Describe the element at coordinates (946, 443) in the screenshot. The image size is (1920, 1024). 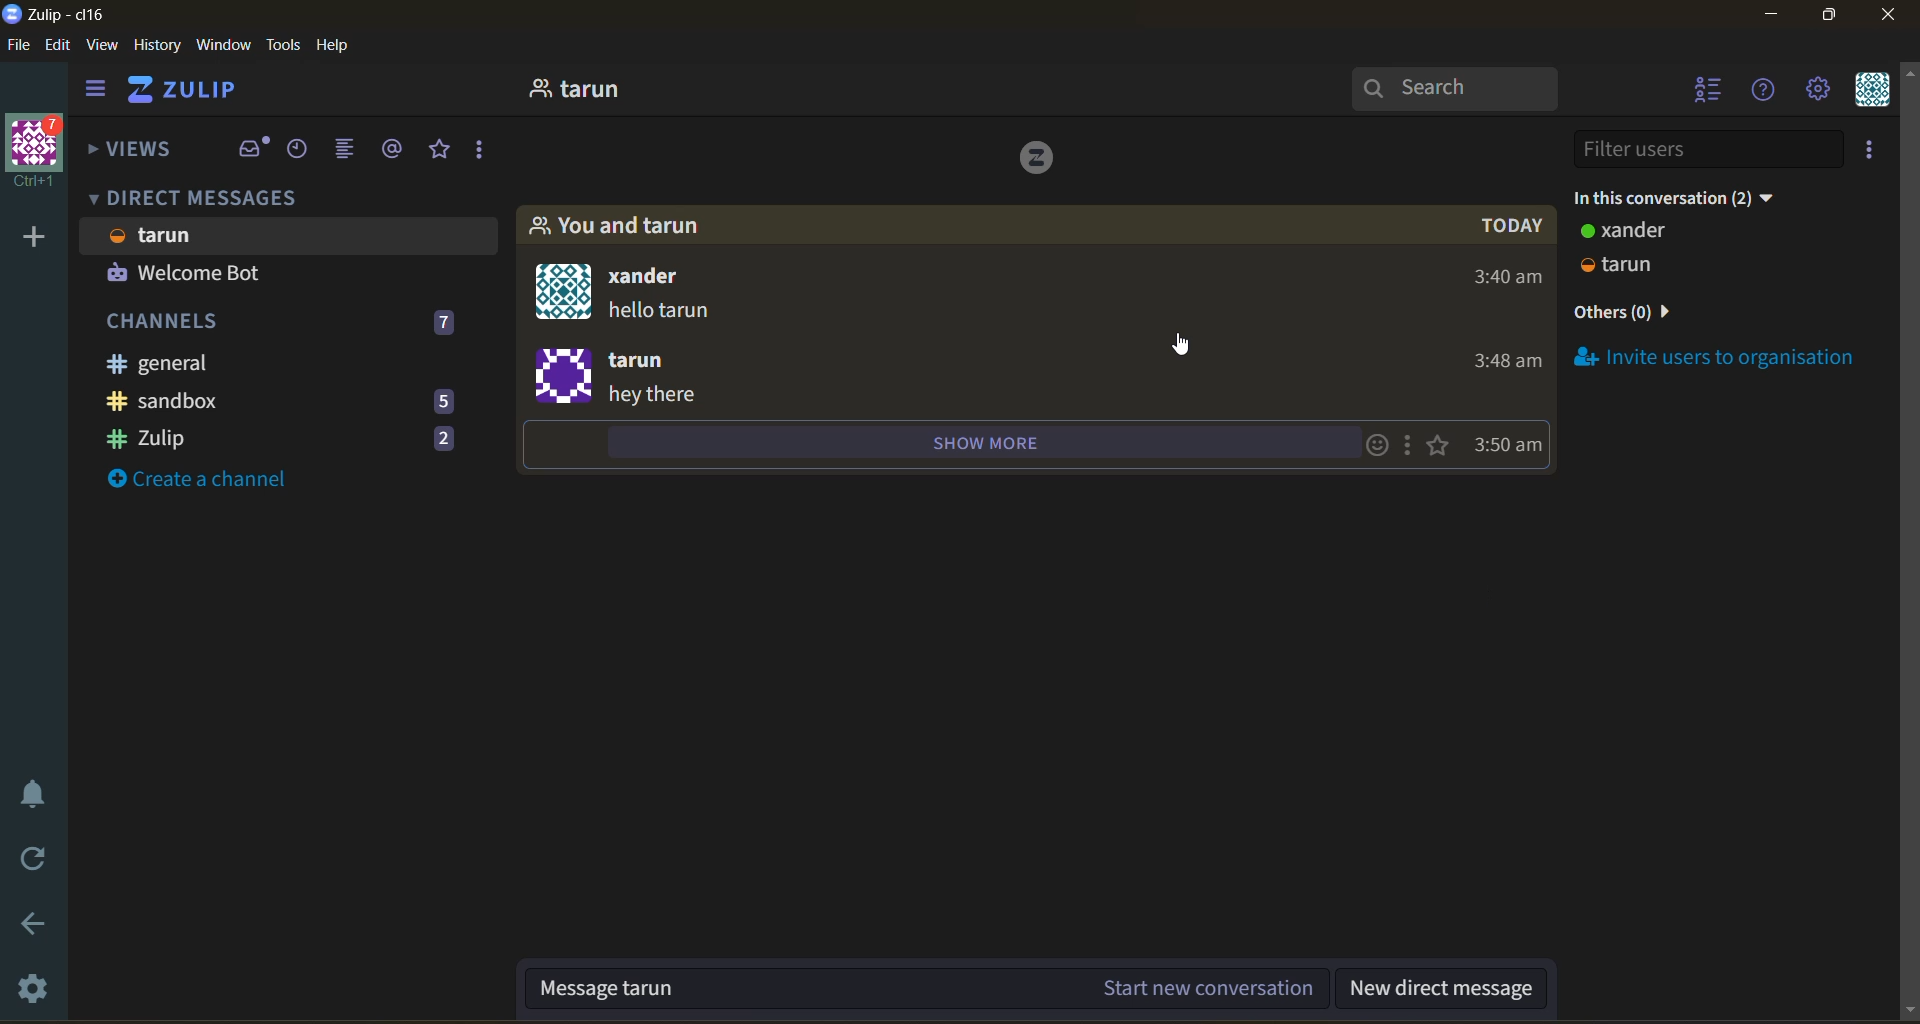
I see `show more` at that location.